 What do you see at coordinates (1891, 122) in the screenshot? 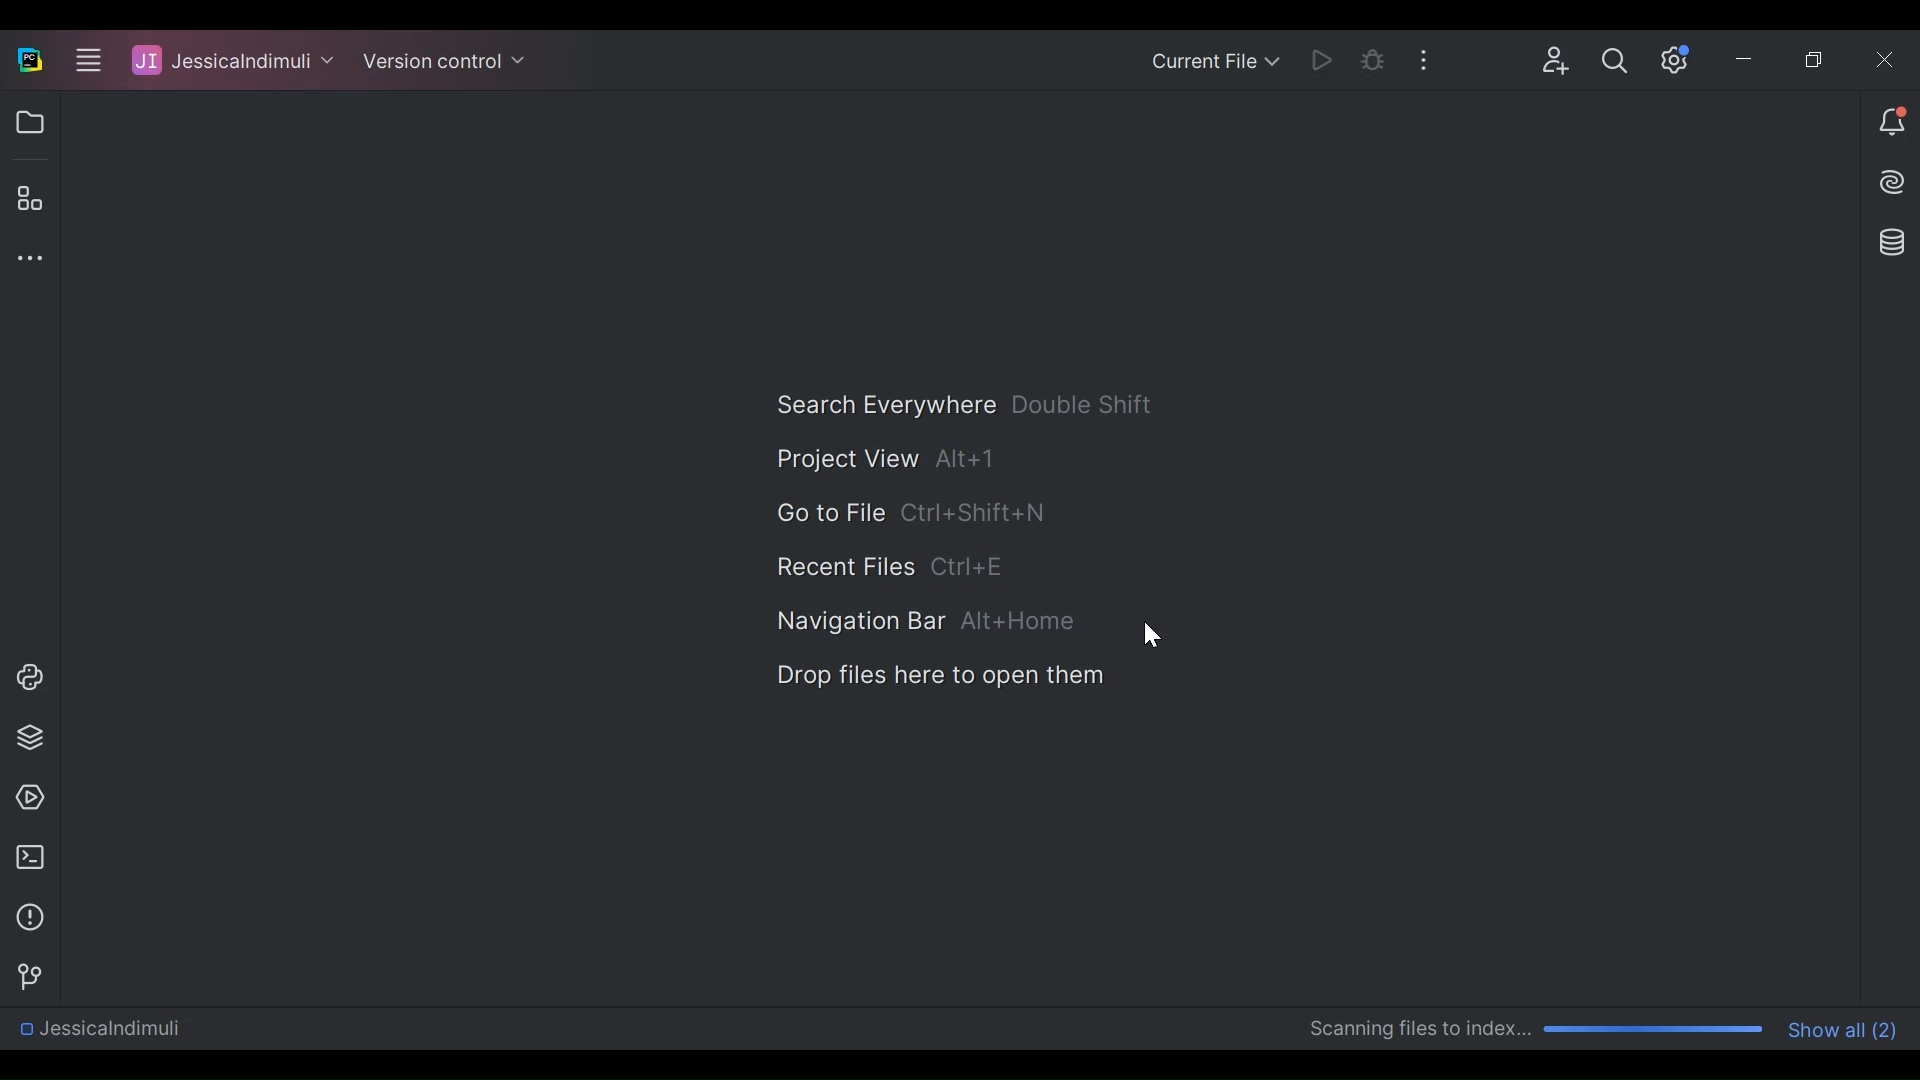
I see `Notification` at bounding box center [1891, 122].